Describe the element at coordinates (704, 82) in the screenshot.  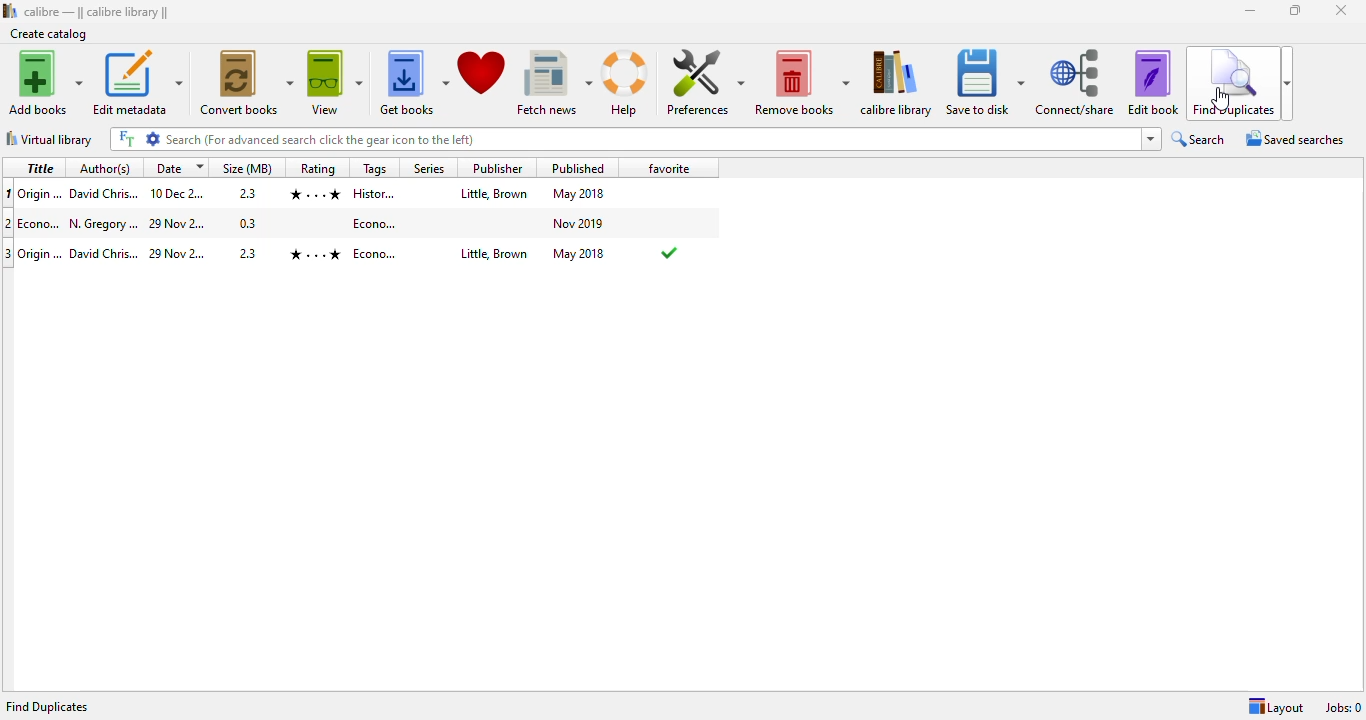
I see `preferences` at that location.